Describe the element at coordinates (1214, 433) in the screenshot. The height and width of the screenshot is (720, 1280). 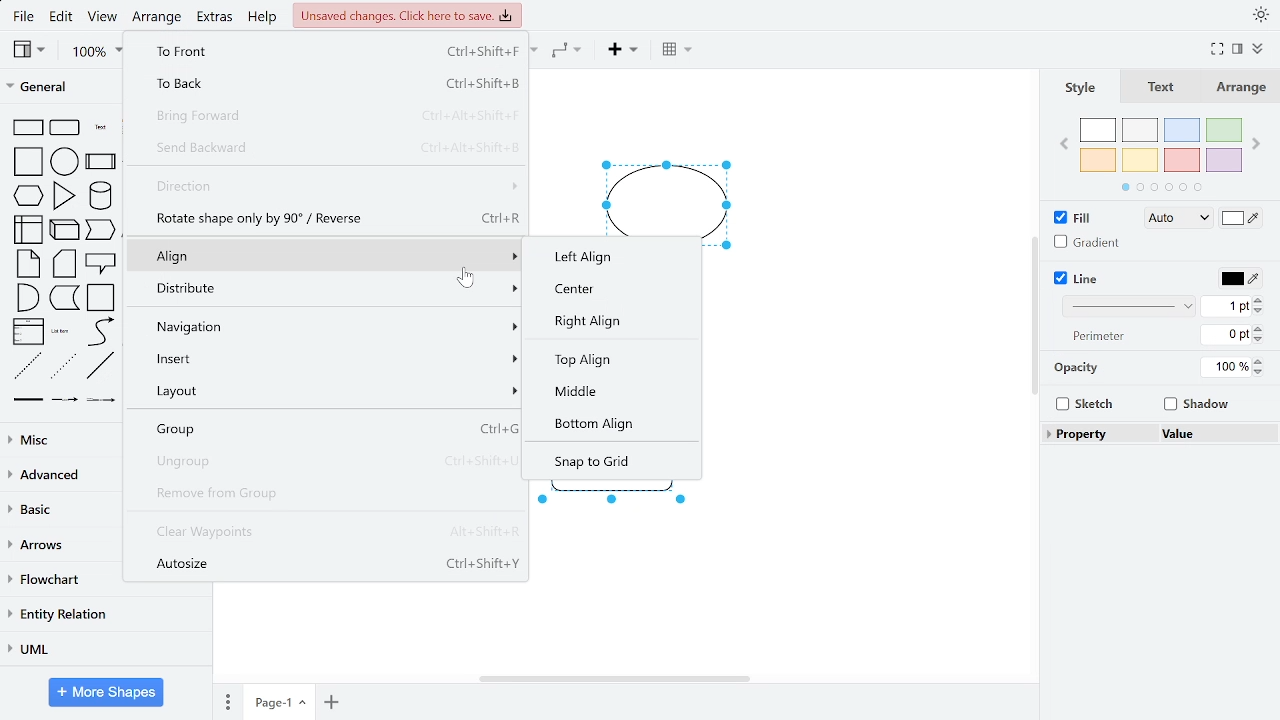
I see `value` at that location.